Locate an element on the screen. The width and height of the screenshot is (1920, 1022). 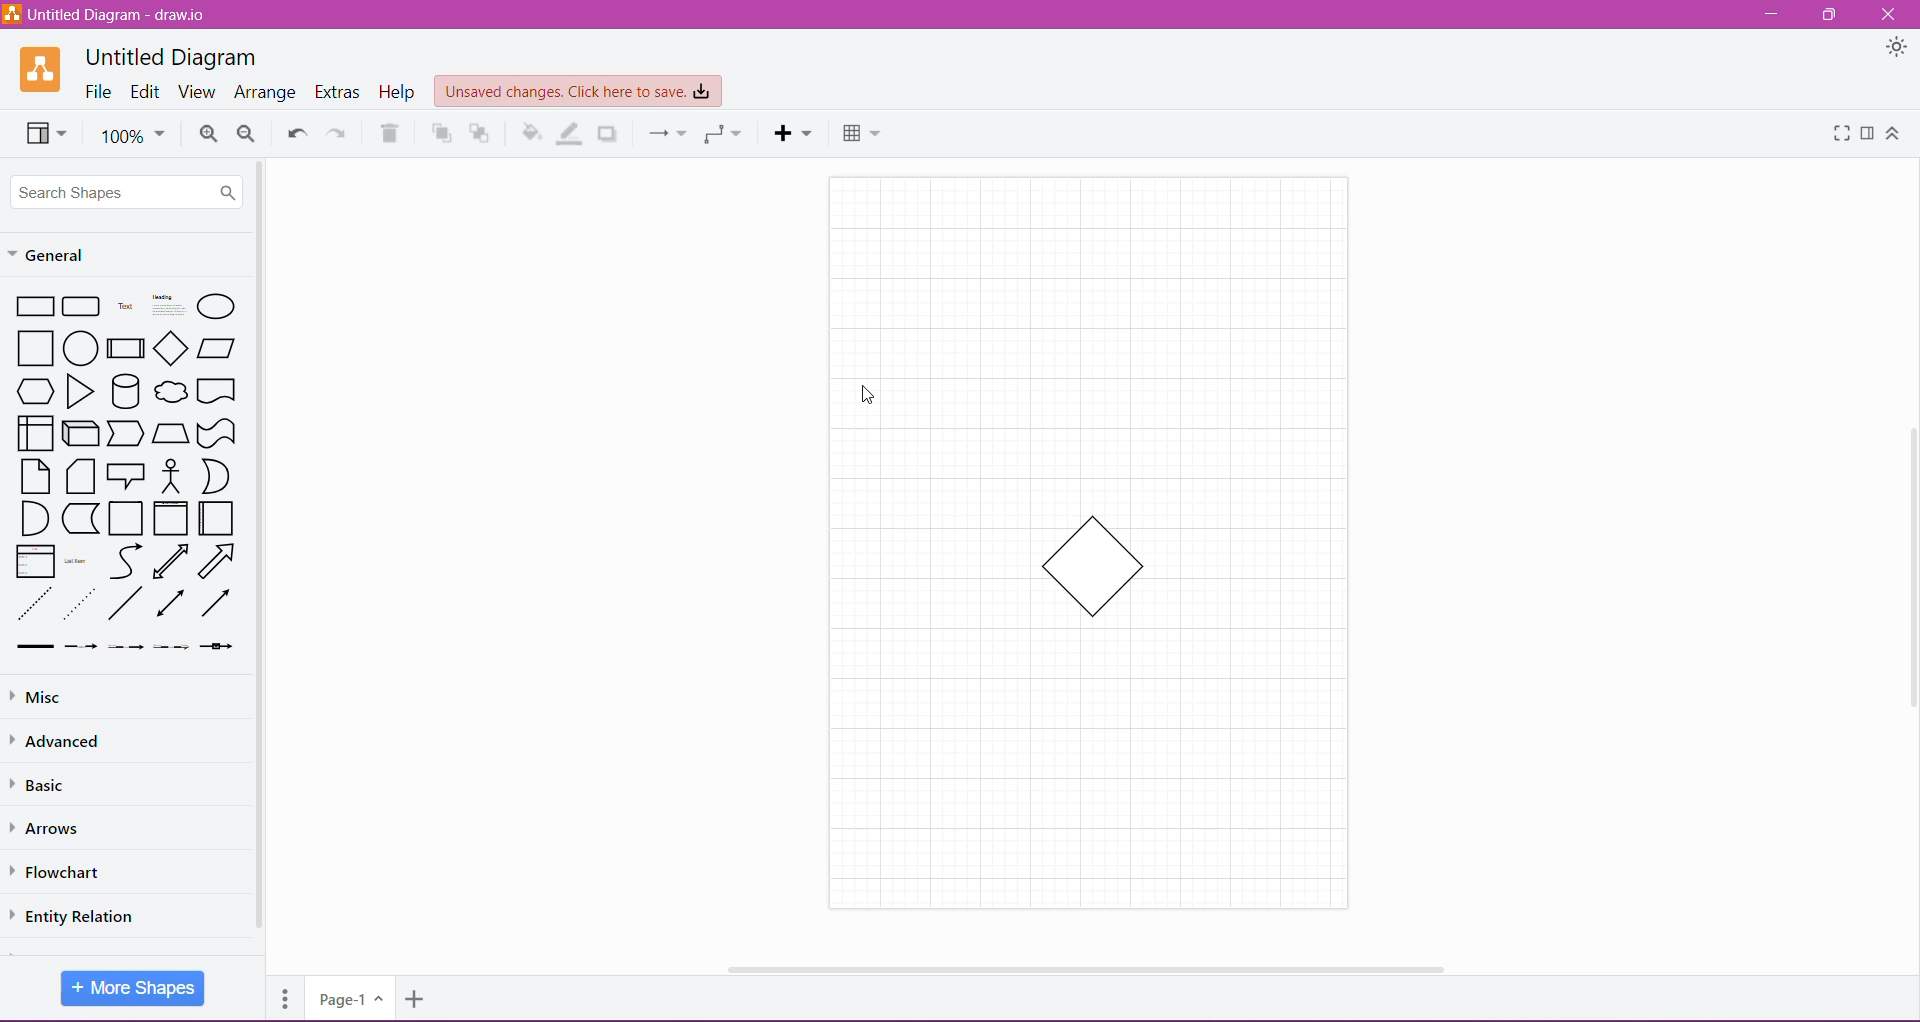
Diagram Title - Application Name - Untitled Diagram.png - draw.io is located at coordinates (109, 14).